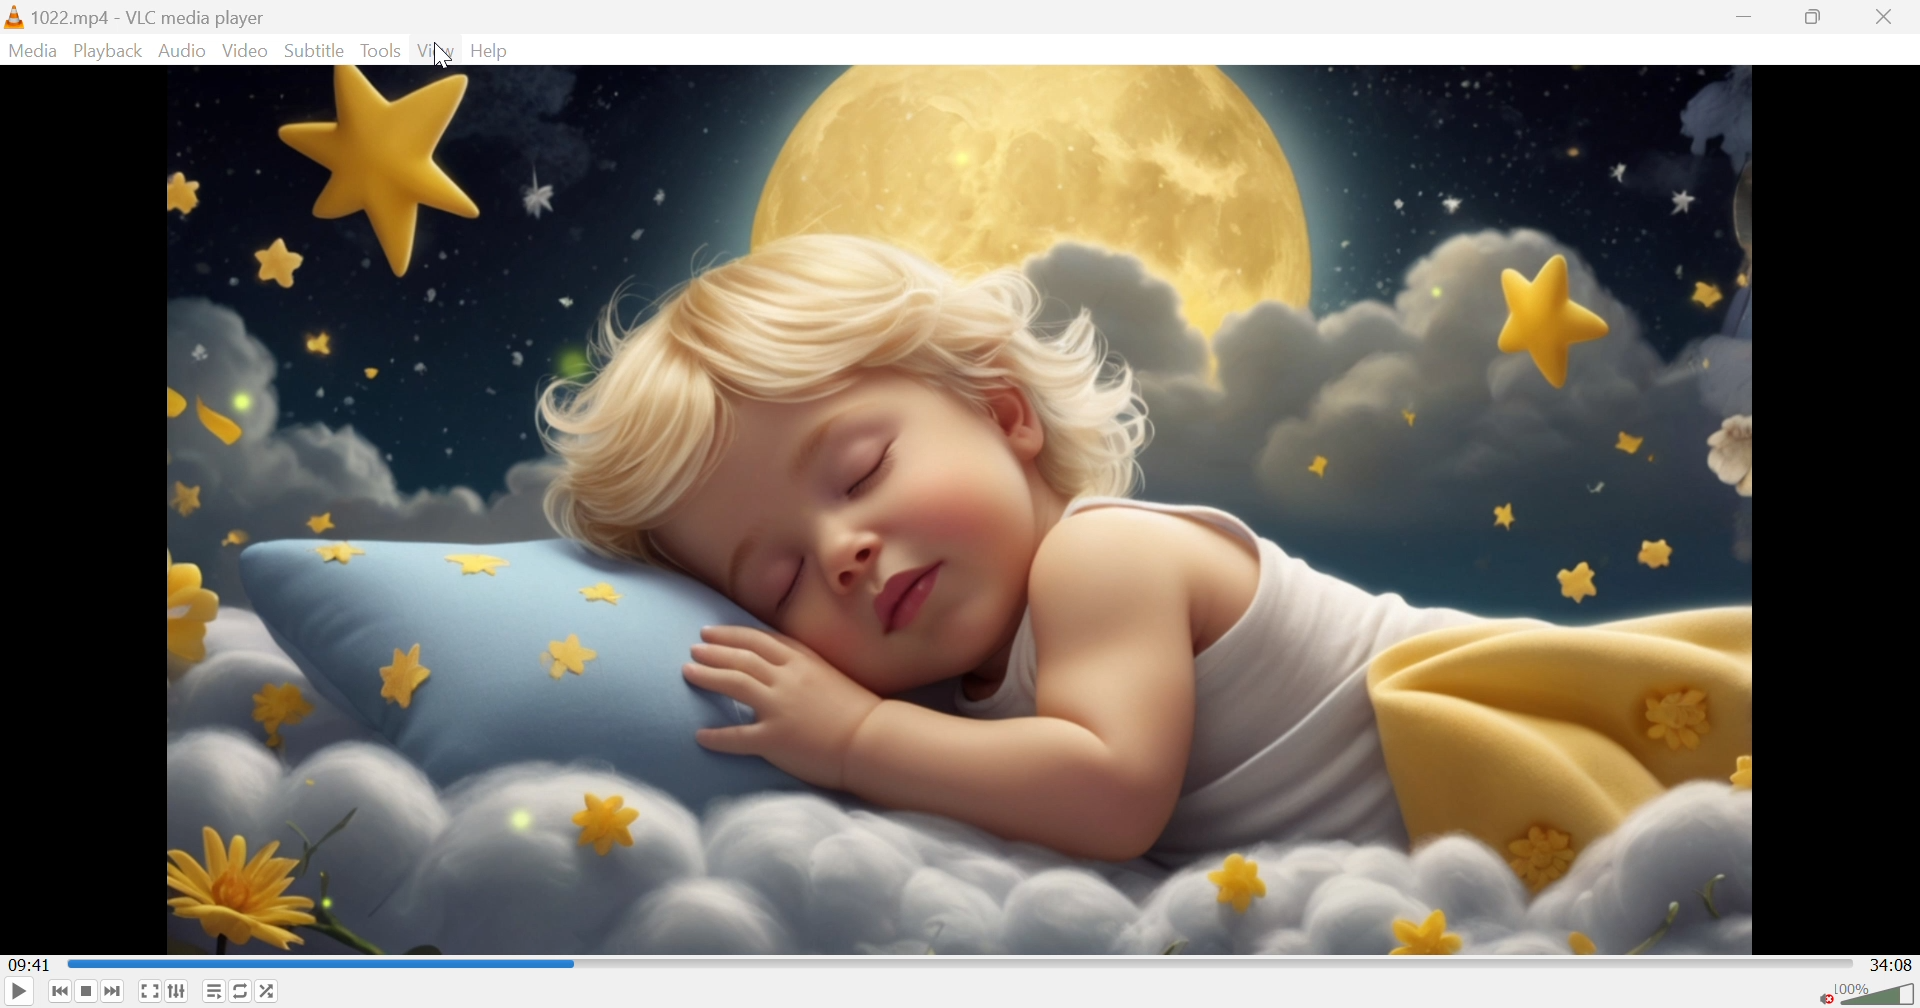 This screenshot has height=1008, width=1920. Describe the element at coordinates (1880, 995) in the screenshot. I see `Volume` at that location.